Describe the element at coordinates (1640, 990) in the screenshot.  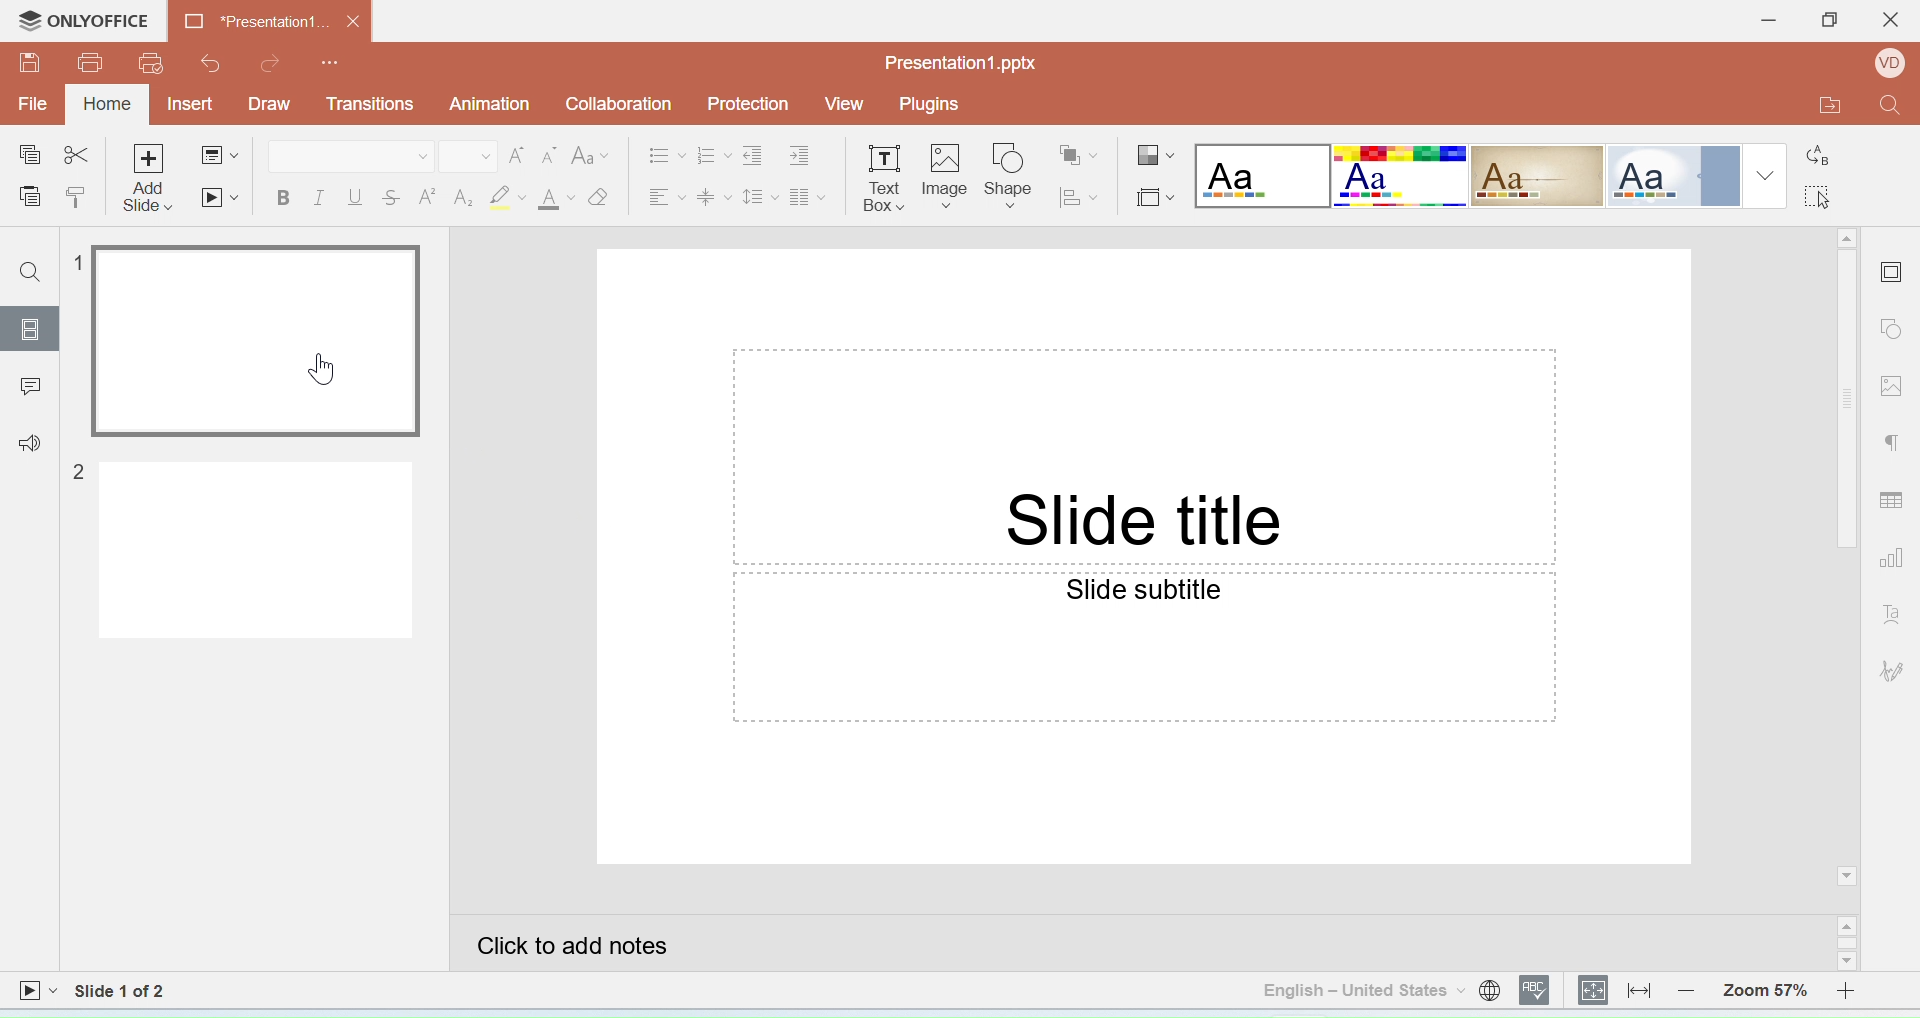
I see `Fit to width` at that location.